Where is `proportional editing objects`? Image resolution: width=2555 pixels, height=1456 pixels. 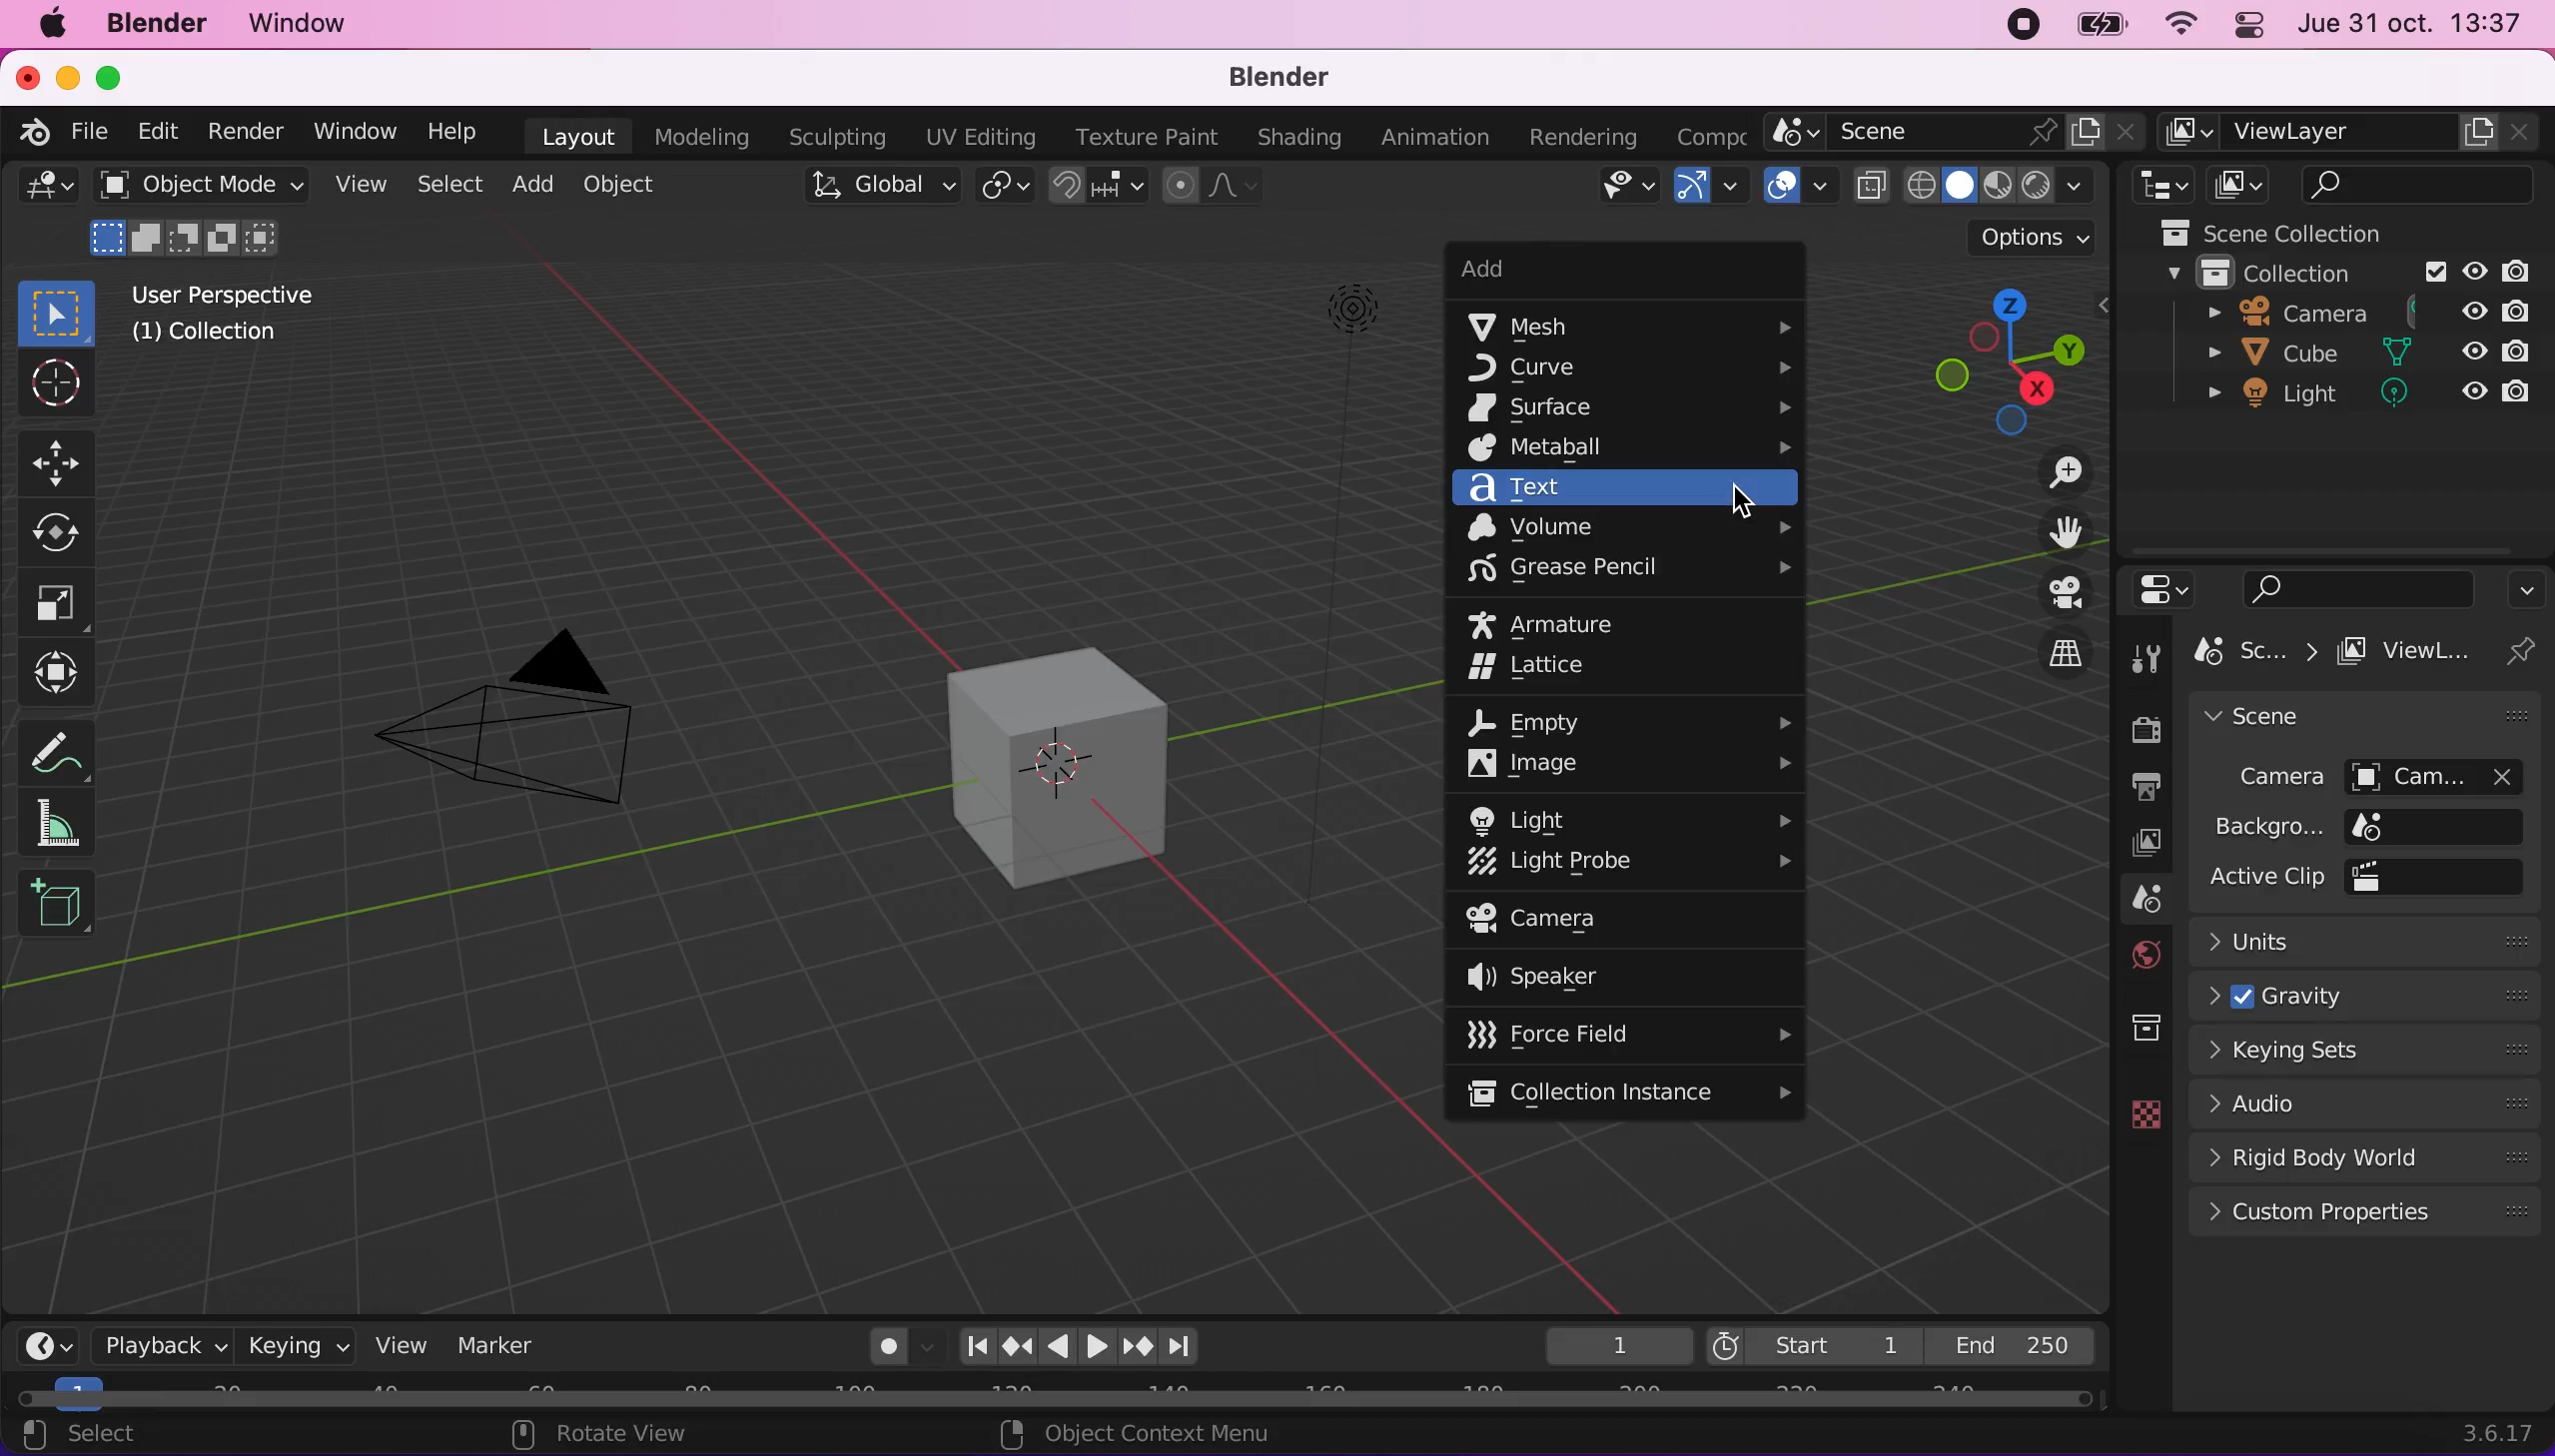
proportional editing objects is located at coordinates (1209, 188).